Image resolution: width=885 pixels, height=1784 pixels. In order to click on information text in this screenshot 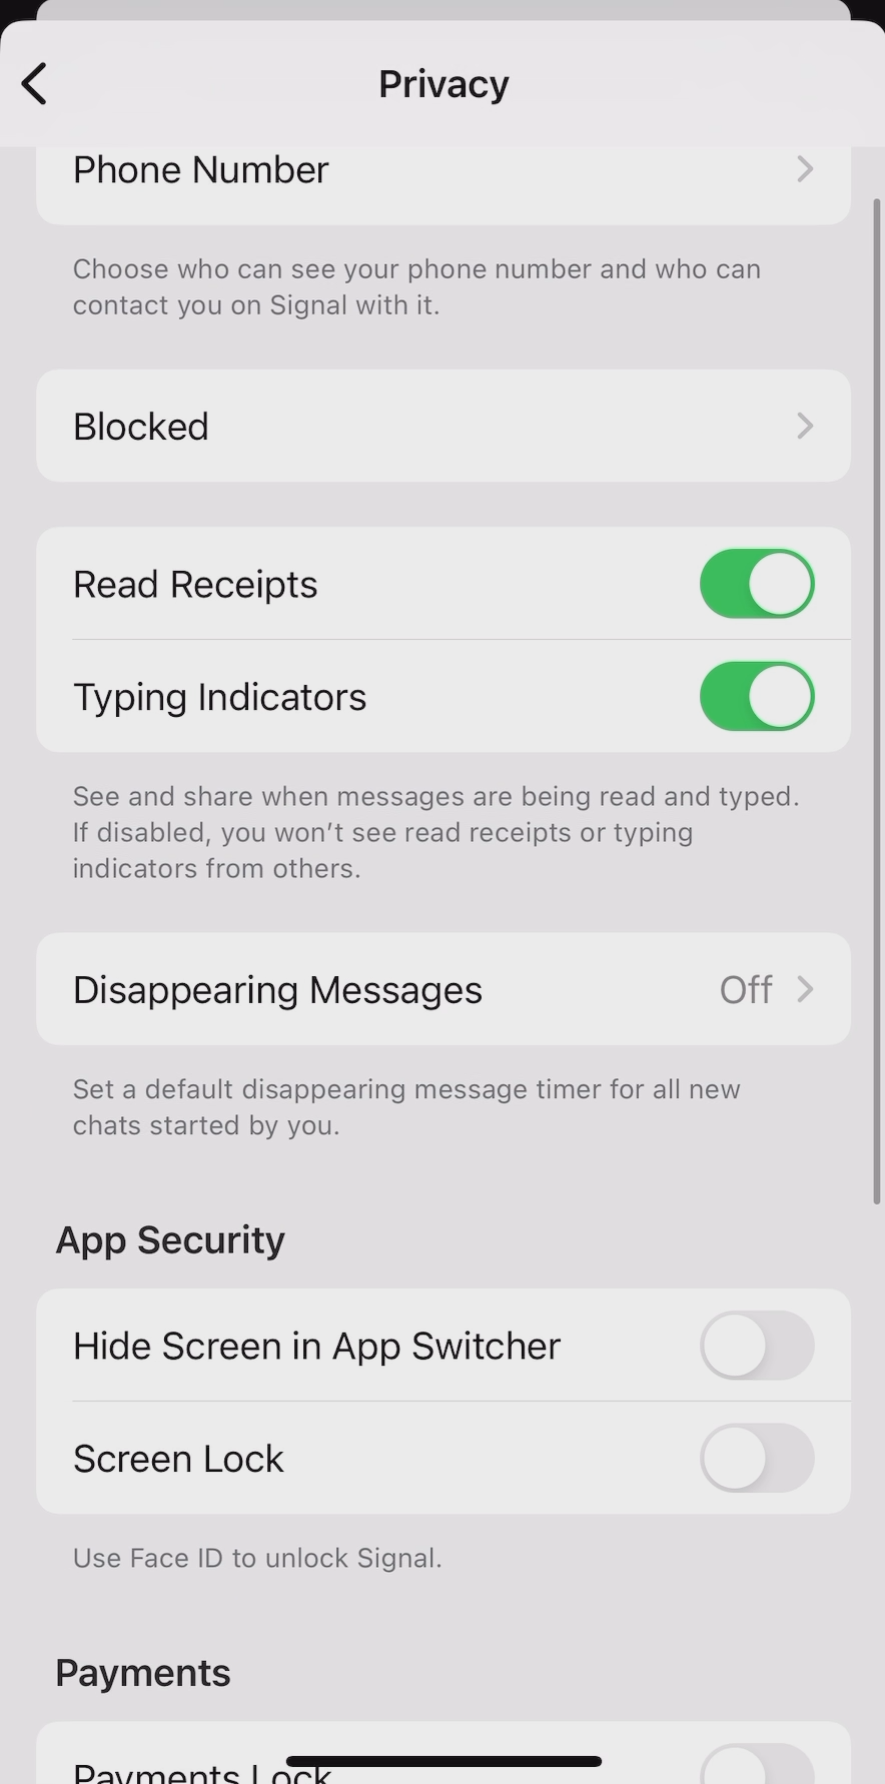, I will do `click(256, 1566)`.